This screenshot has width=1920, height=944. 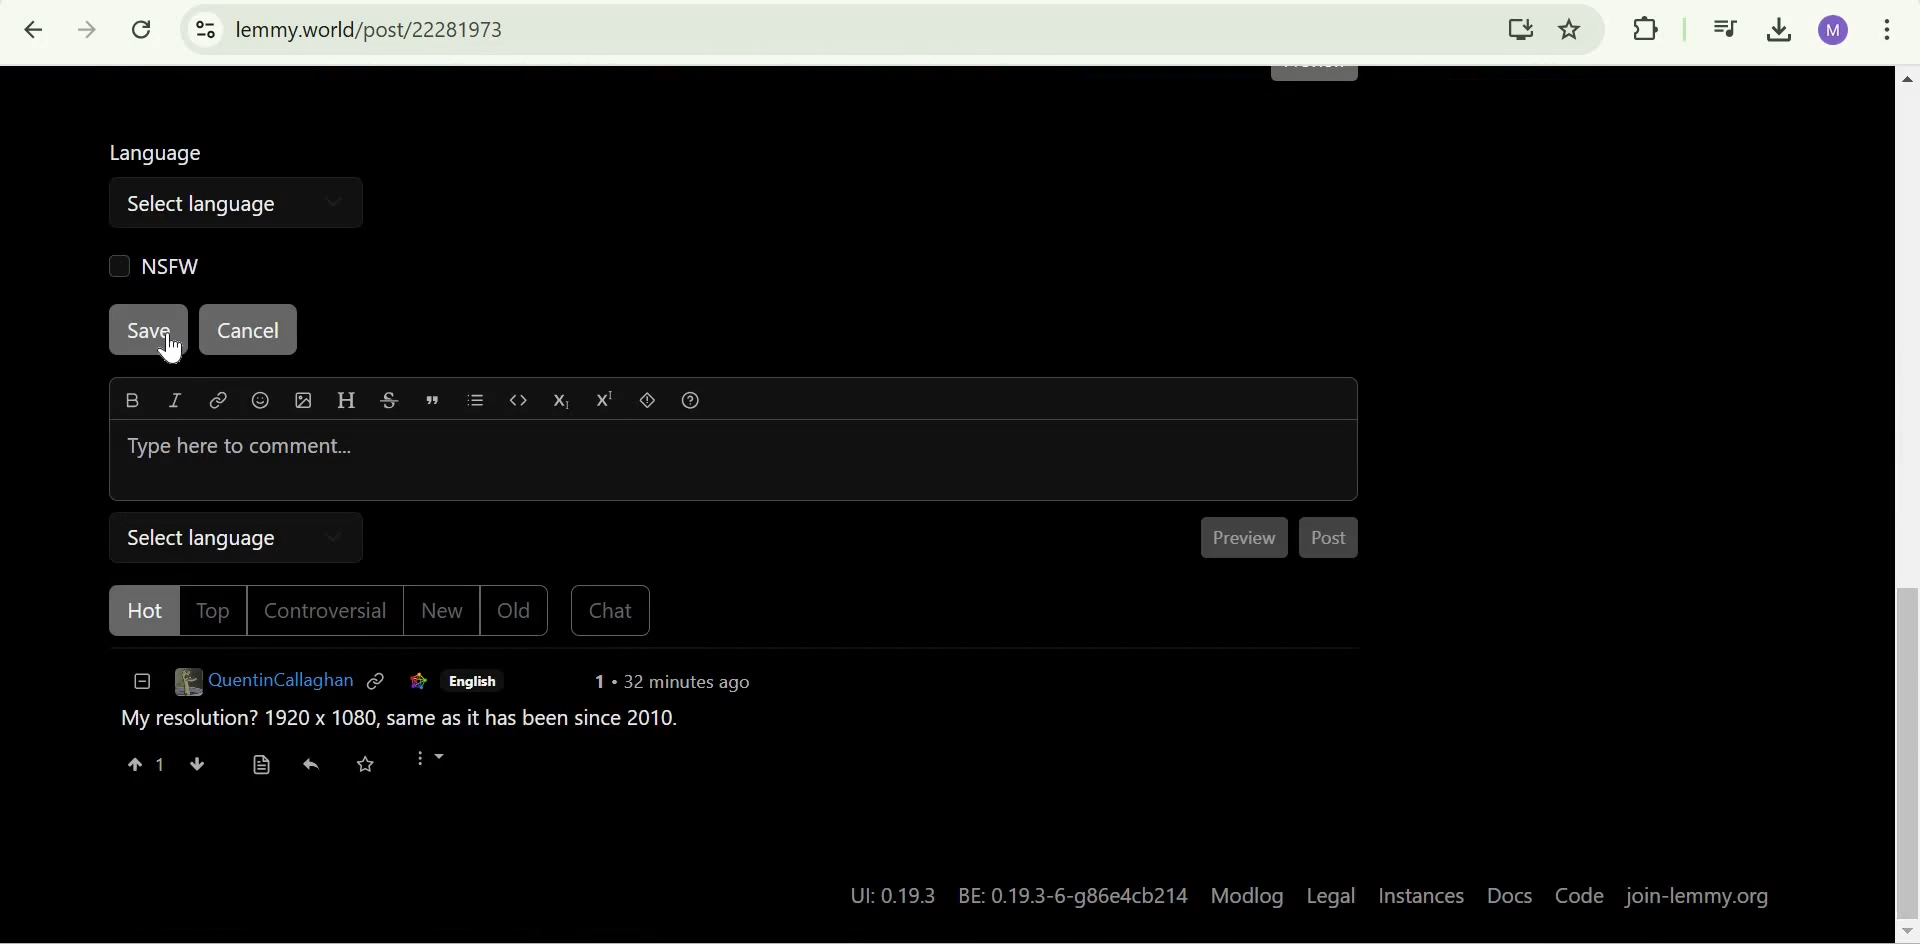 What do you see at coordinates (145, 766) in the screenshot?
I see `1 upvote` at bounding box center [145, 766].